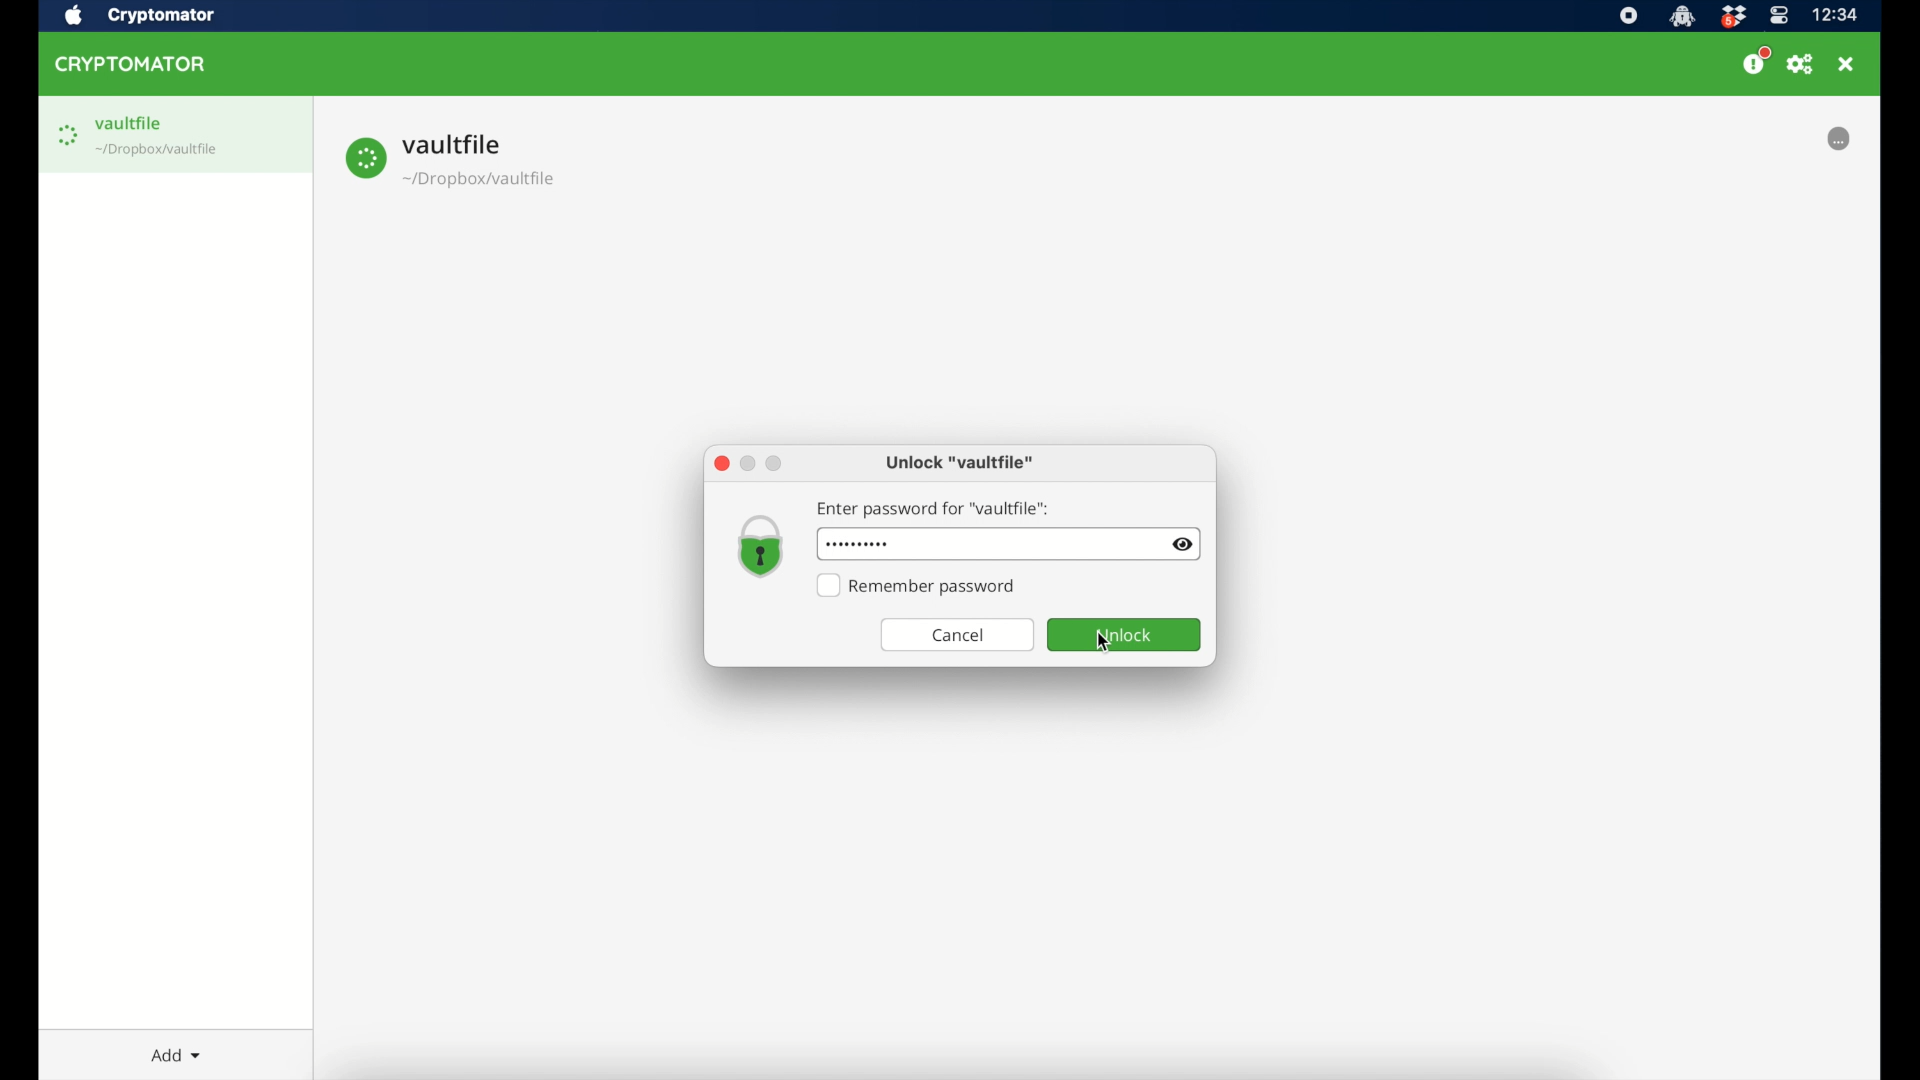 The height and width of the screenshot is (1080, 1920). Describe the element at coordinates (929, 506) in the screenshot. I see `enter password for "vaultfile"` at that location.